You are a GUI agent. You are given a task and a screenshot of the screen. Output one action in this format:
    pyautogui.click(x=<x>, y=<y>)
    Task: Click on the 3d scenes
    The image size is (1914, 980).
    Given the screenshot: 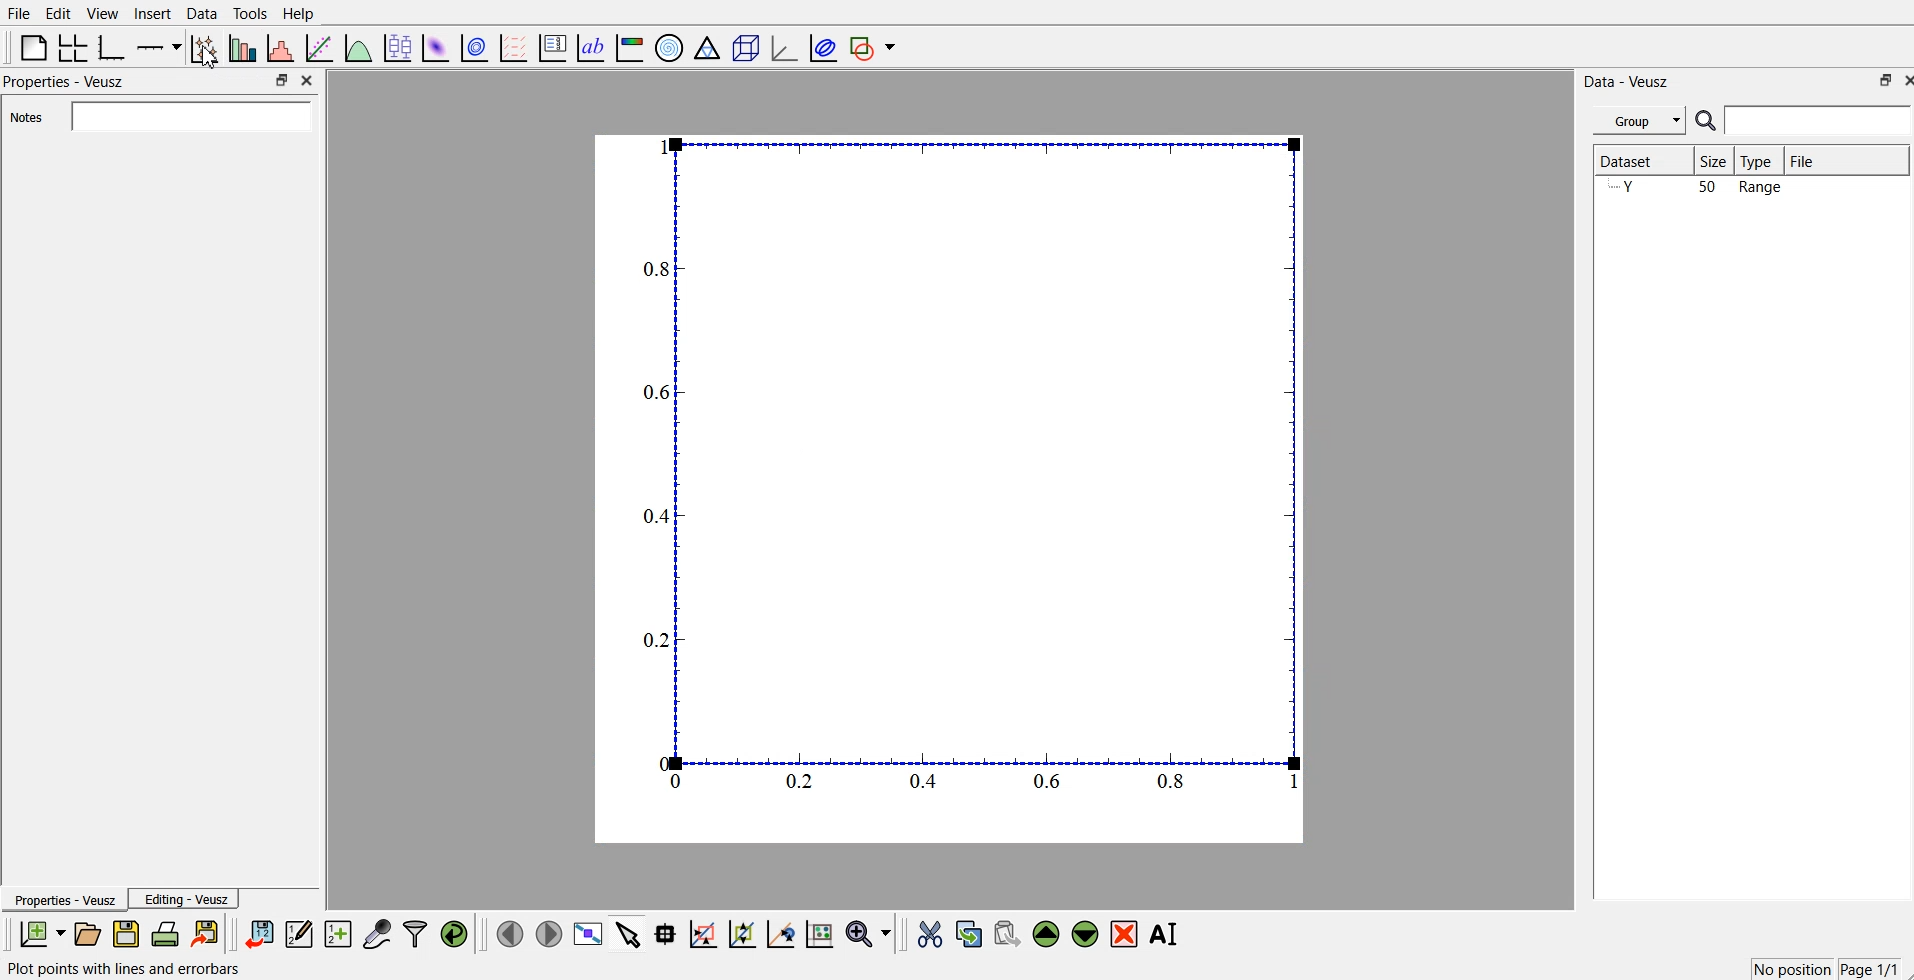 What is the action you would take?
    pyautogui.click(x=743, y=44)
    